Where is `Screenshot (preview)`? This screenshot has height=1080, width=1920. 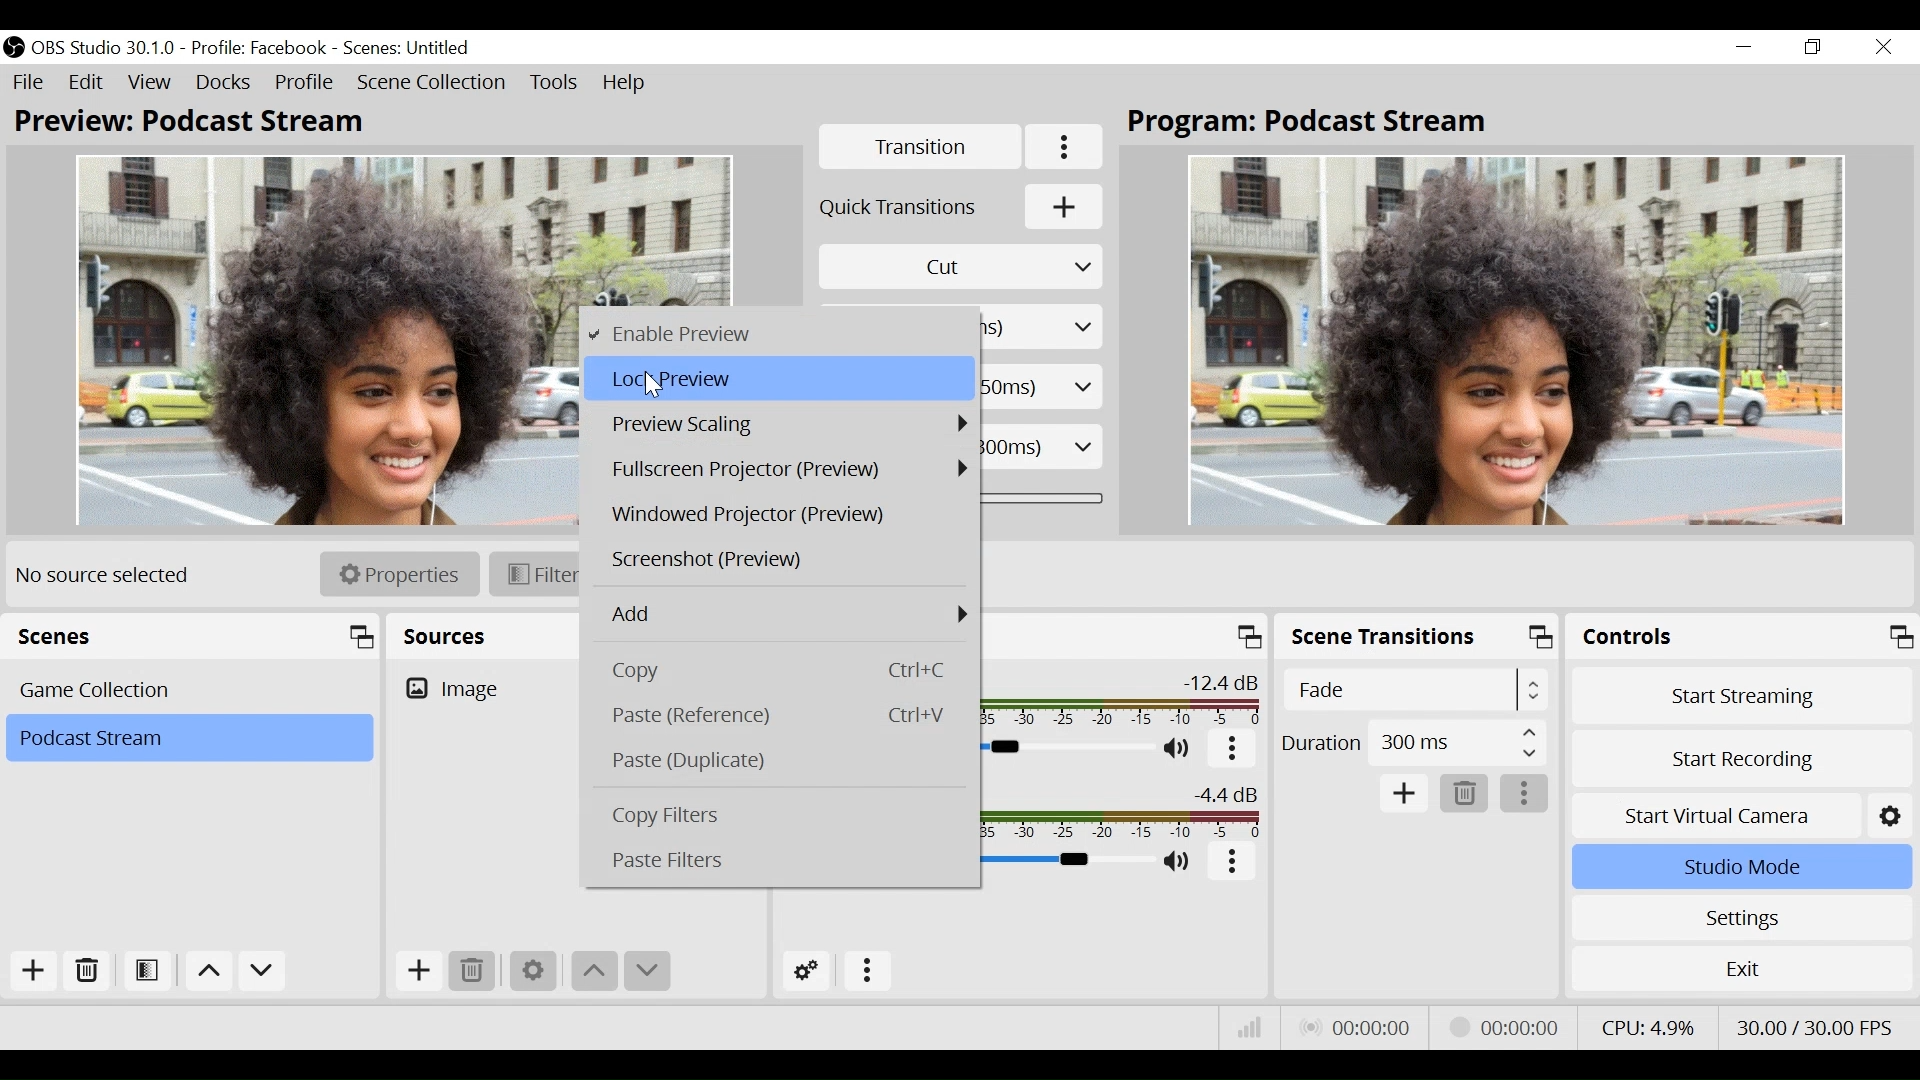 Screenshot (preview) is located at coordinates (782, 562).